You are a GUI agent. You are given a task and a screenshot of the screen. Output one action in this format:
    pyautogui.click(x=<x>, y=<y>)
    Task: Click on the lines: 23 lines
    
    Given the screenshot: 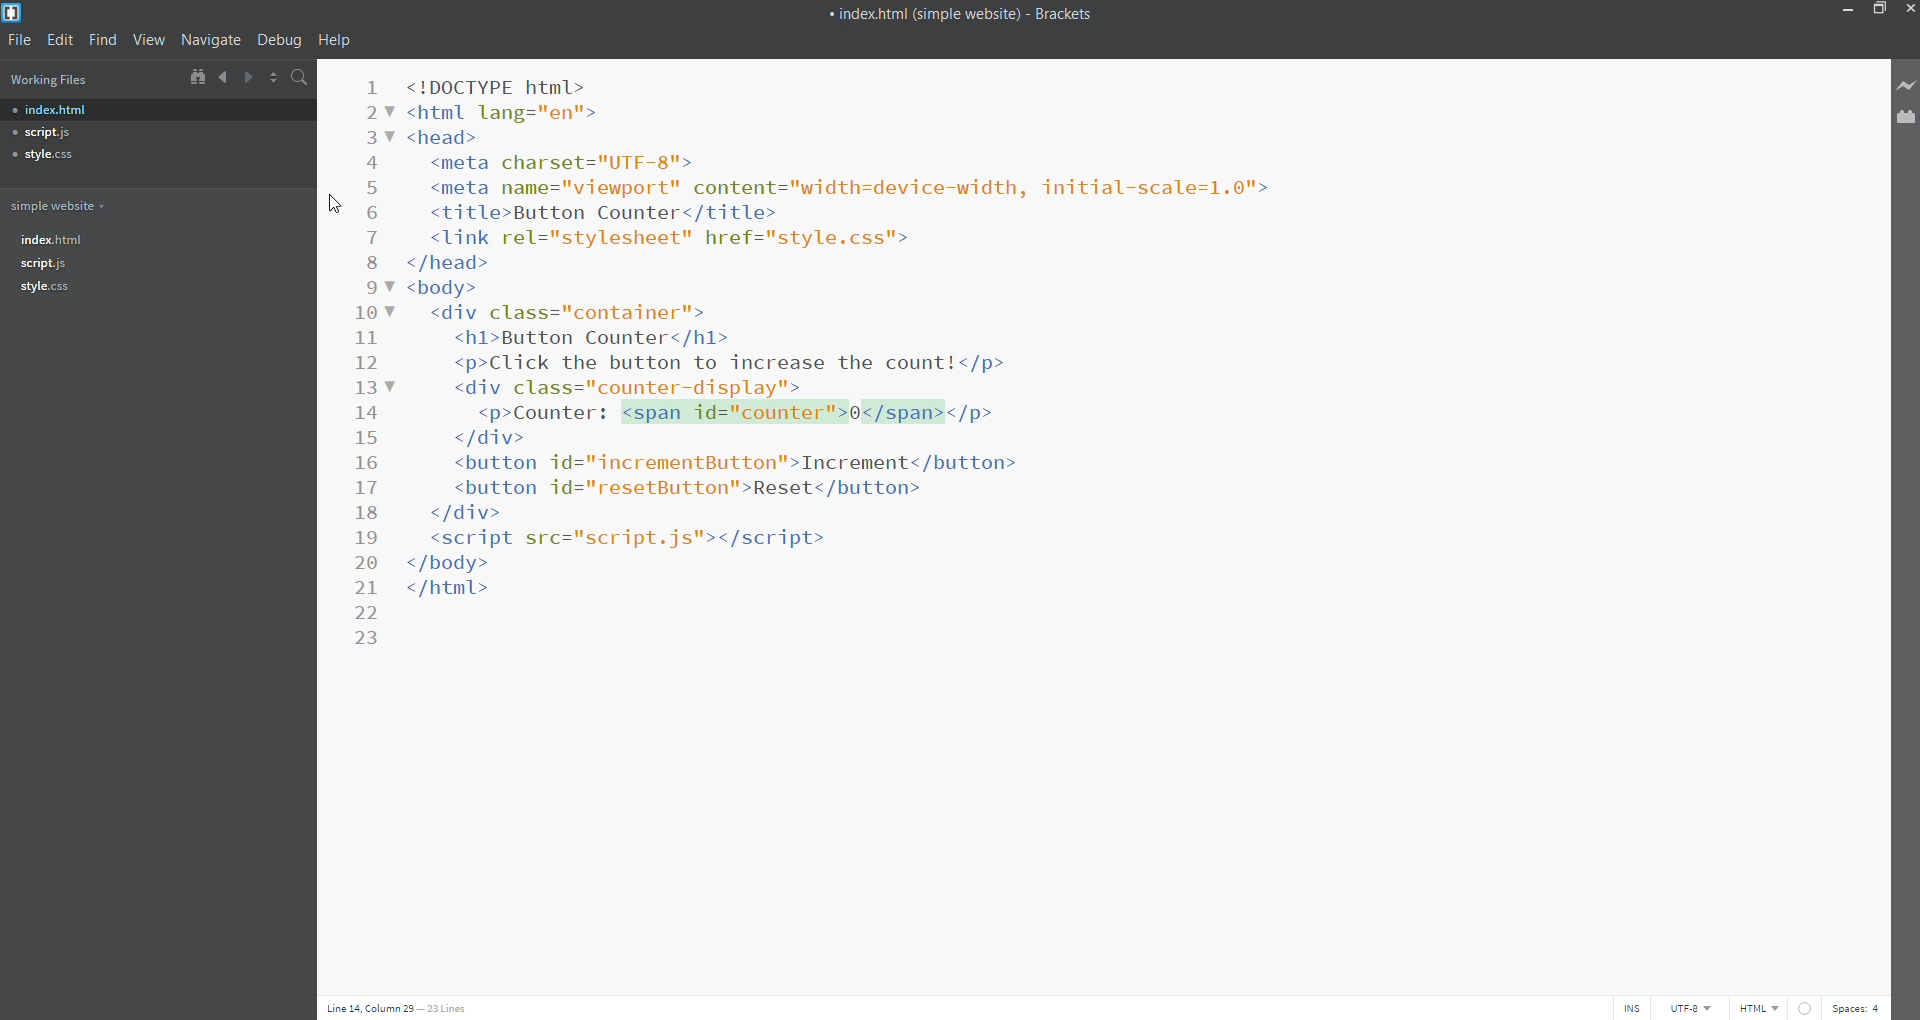 What is the action you would take?
    pyautogui.click(x=449, y=1009)
    